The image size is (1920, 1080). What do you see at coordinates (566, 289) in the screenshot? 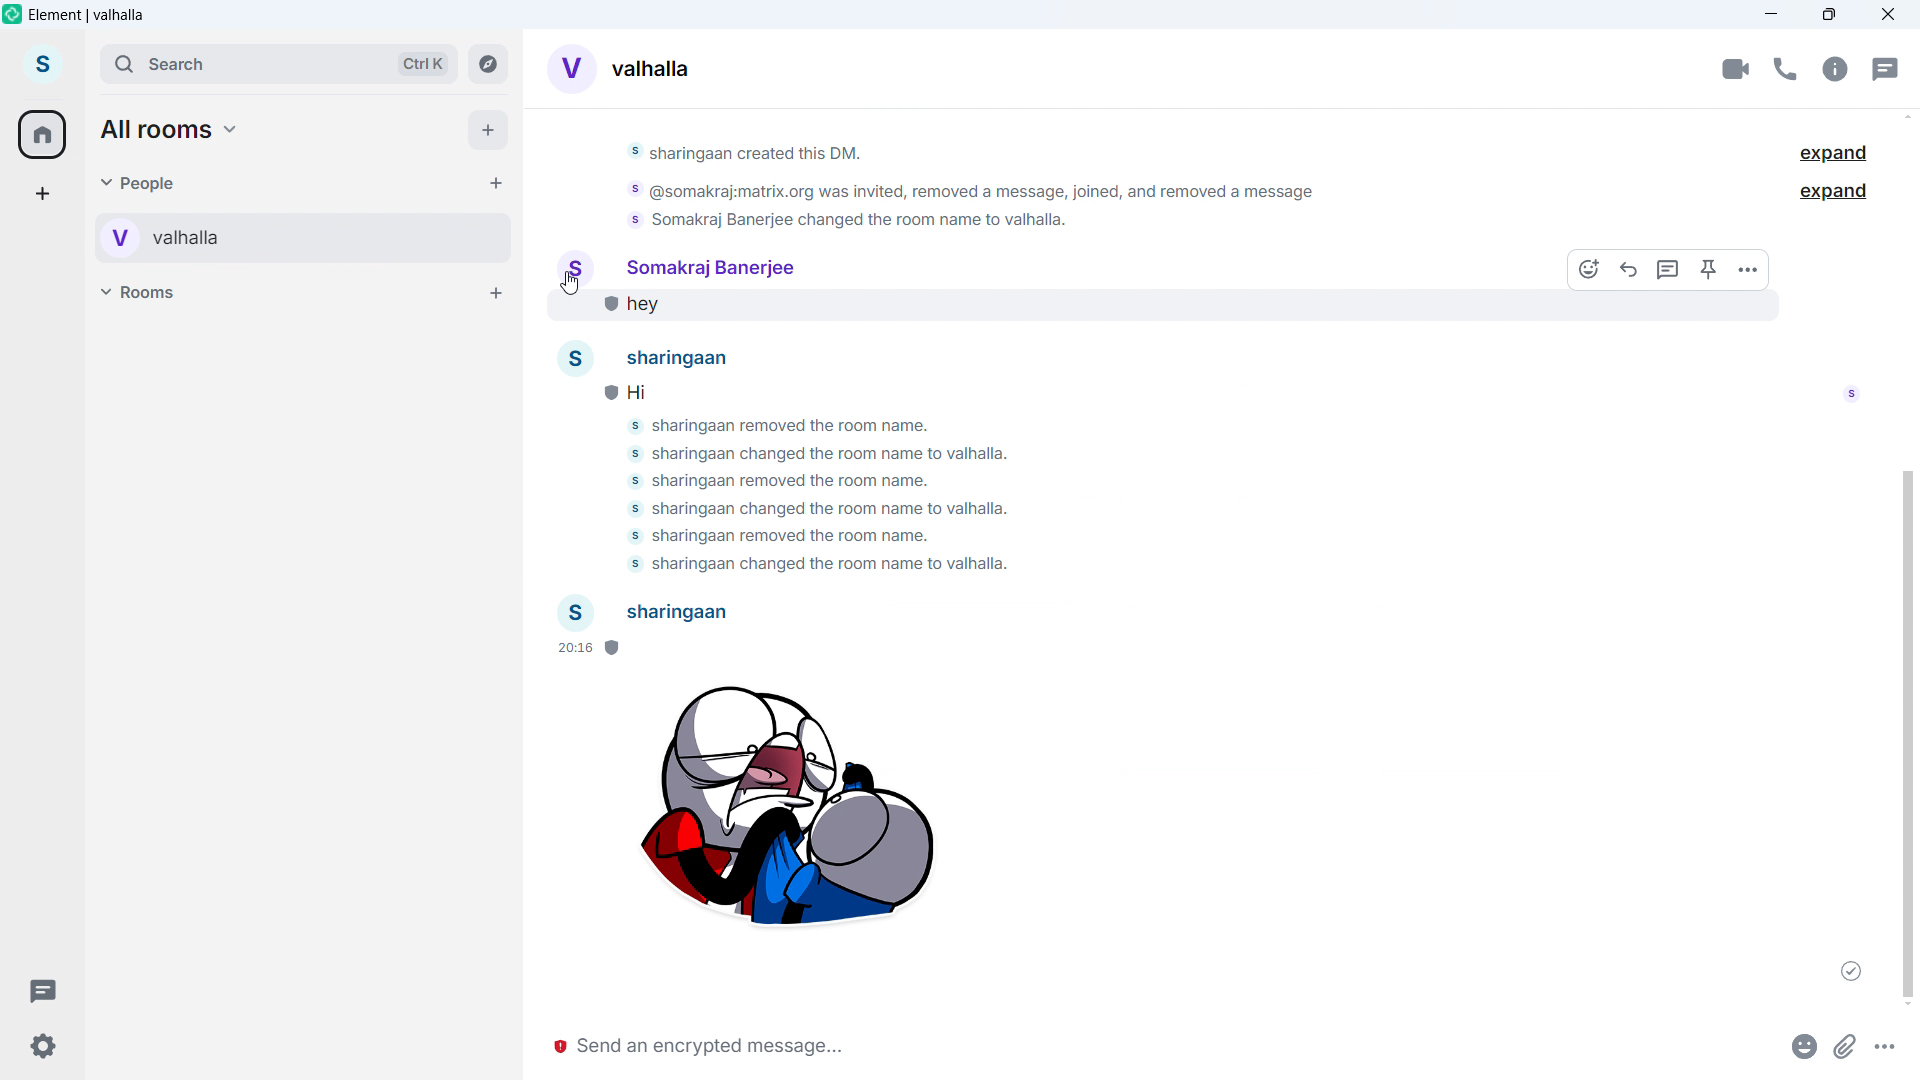
I see `cursor  movement` at bounding box center [566, 289].